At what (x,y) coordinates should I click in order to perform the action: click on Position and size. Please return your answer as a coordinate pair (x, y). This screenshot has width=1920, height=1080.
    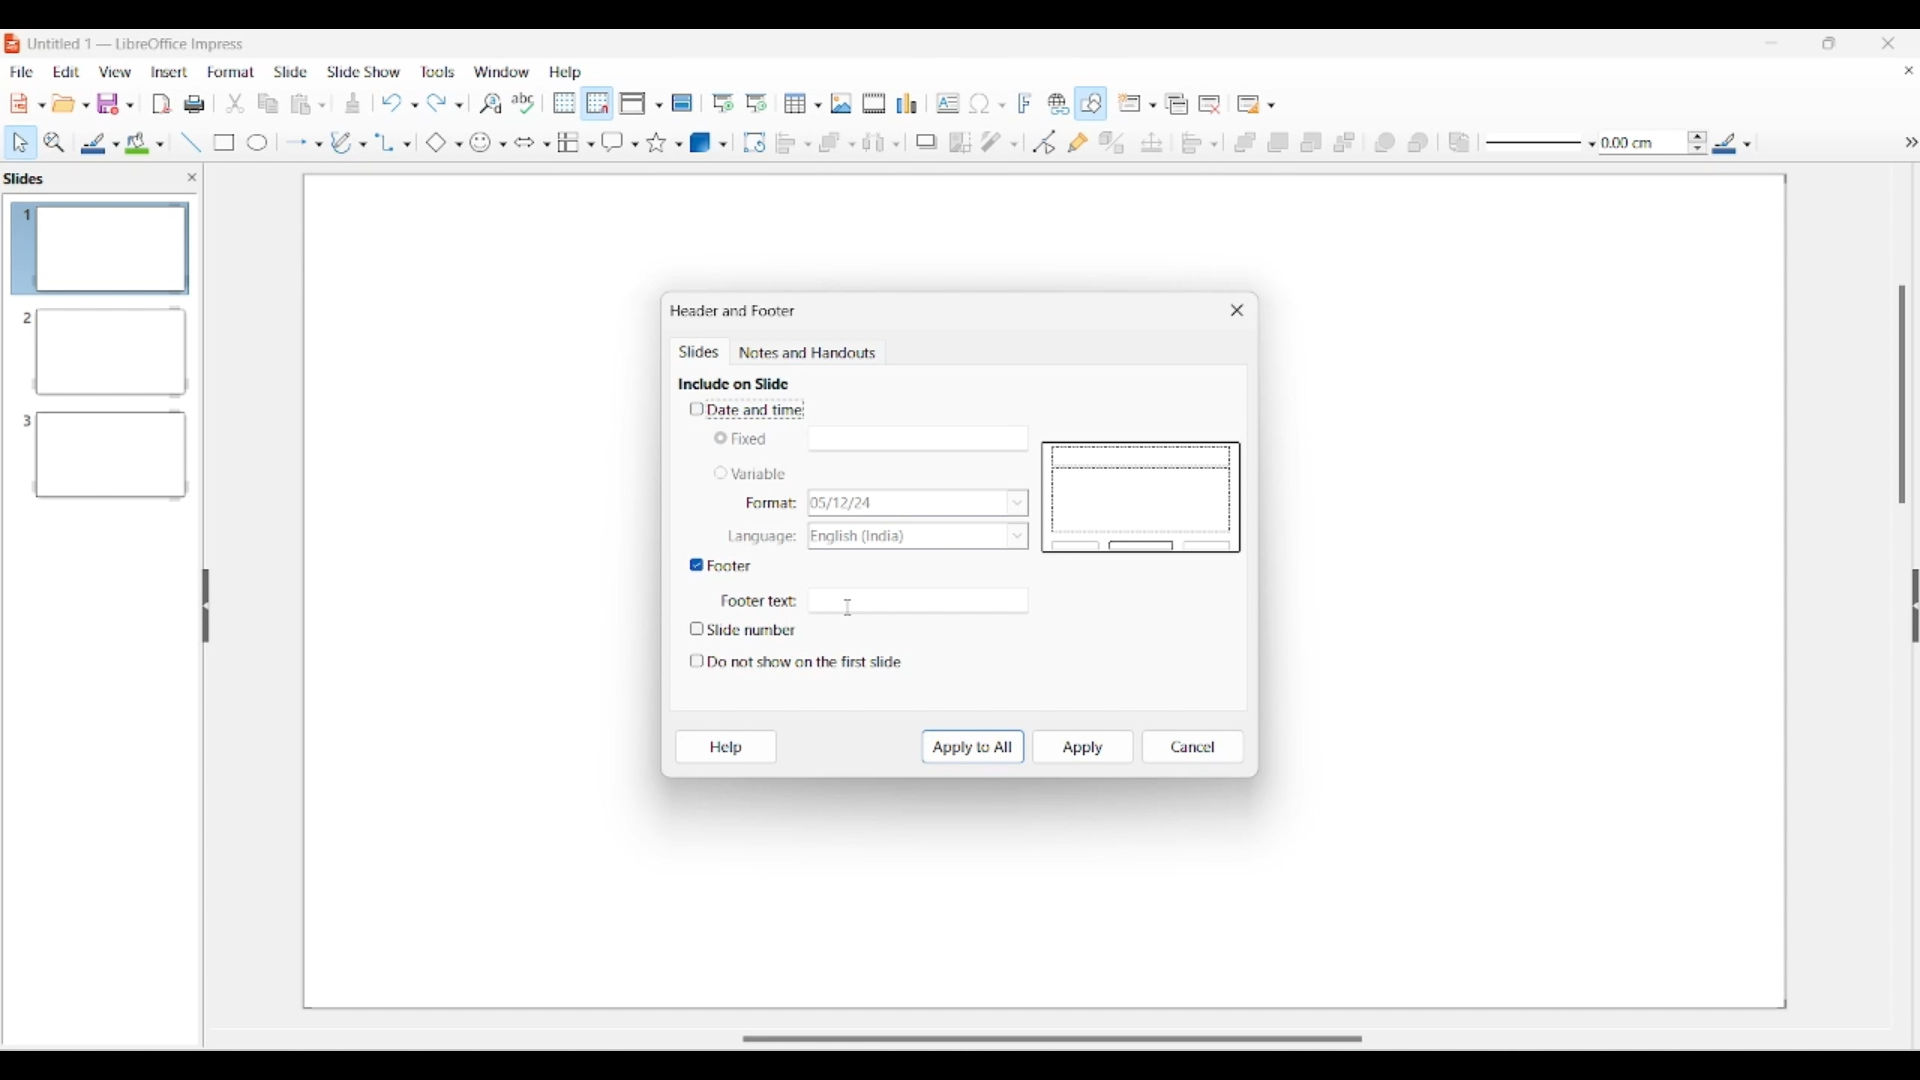
    Looking at the image, I should click on (1152, 142).